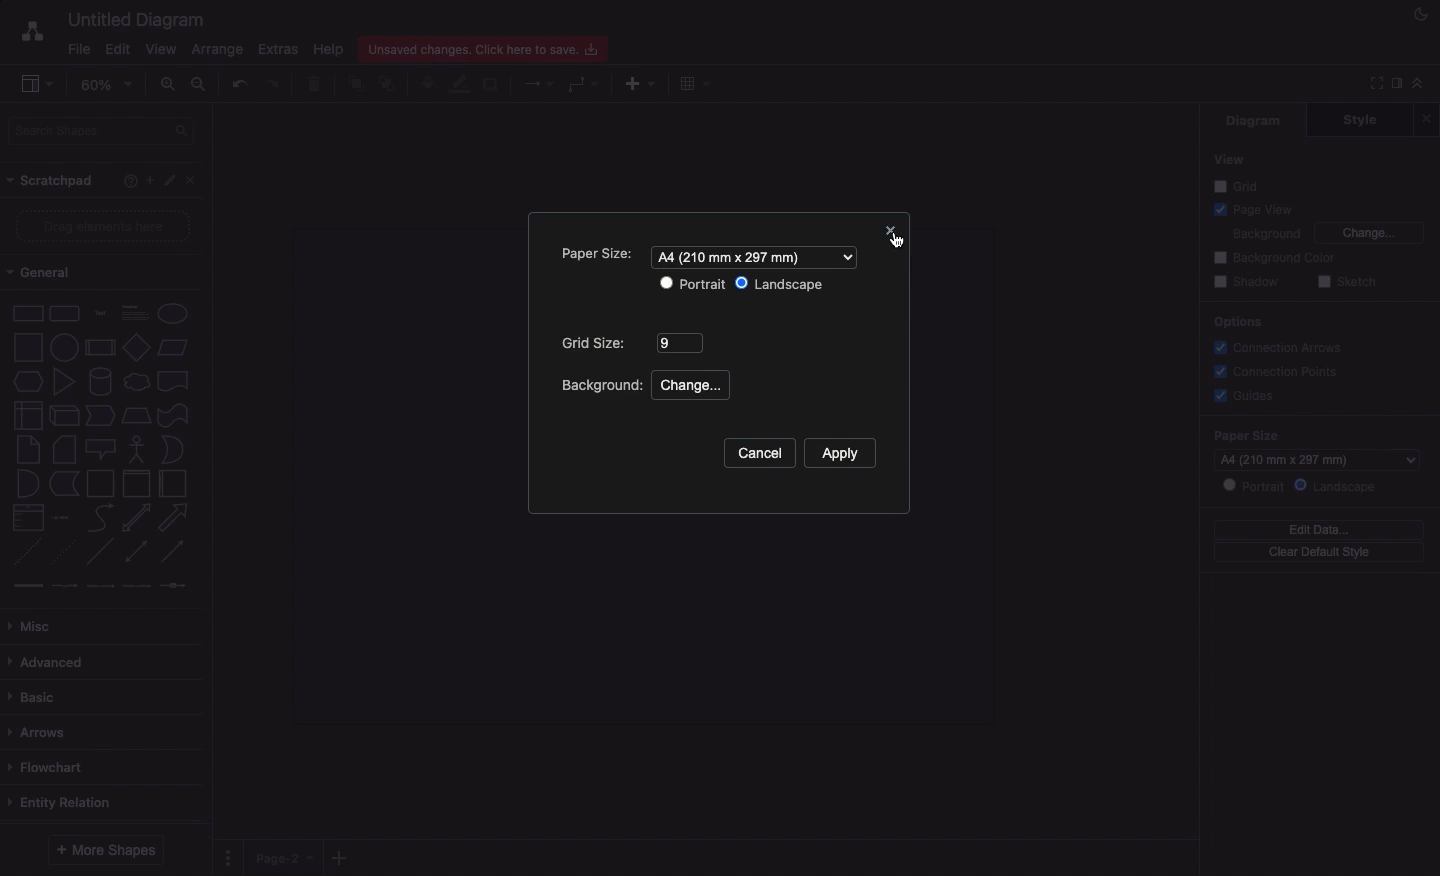 This screenshot has width=1440, height=876. What do you see at coordinates (461, 85) in the screenshot?
I see `Line fill` at bounding box center [461, 85].